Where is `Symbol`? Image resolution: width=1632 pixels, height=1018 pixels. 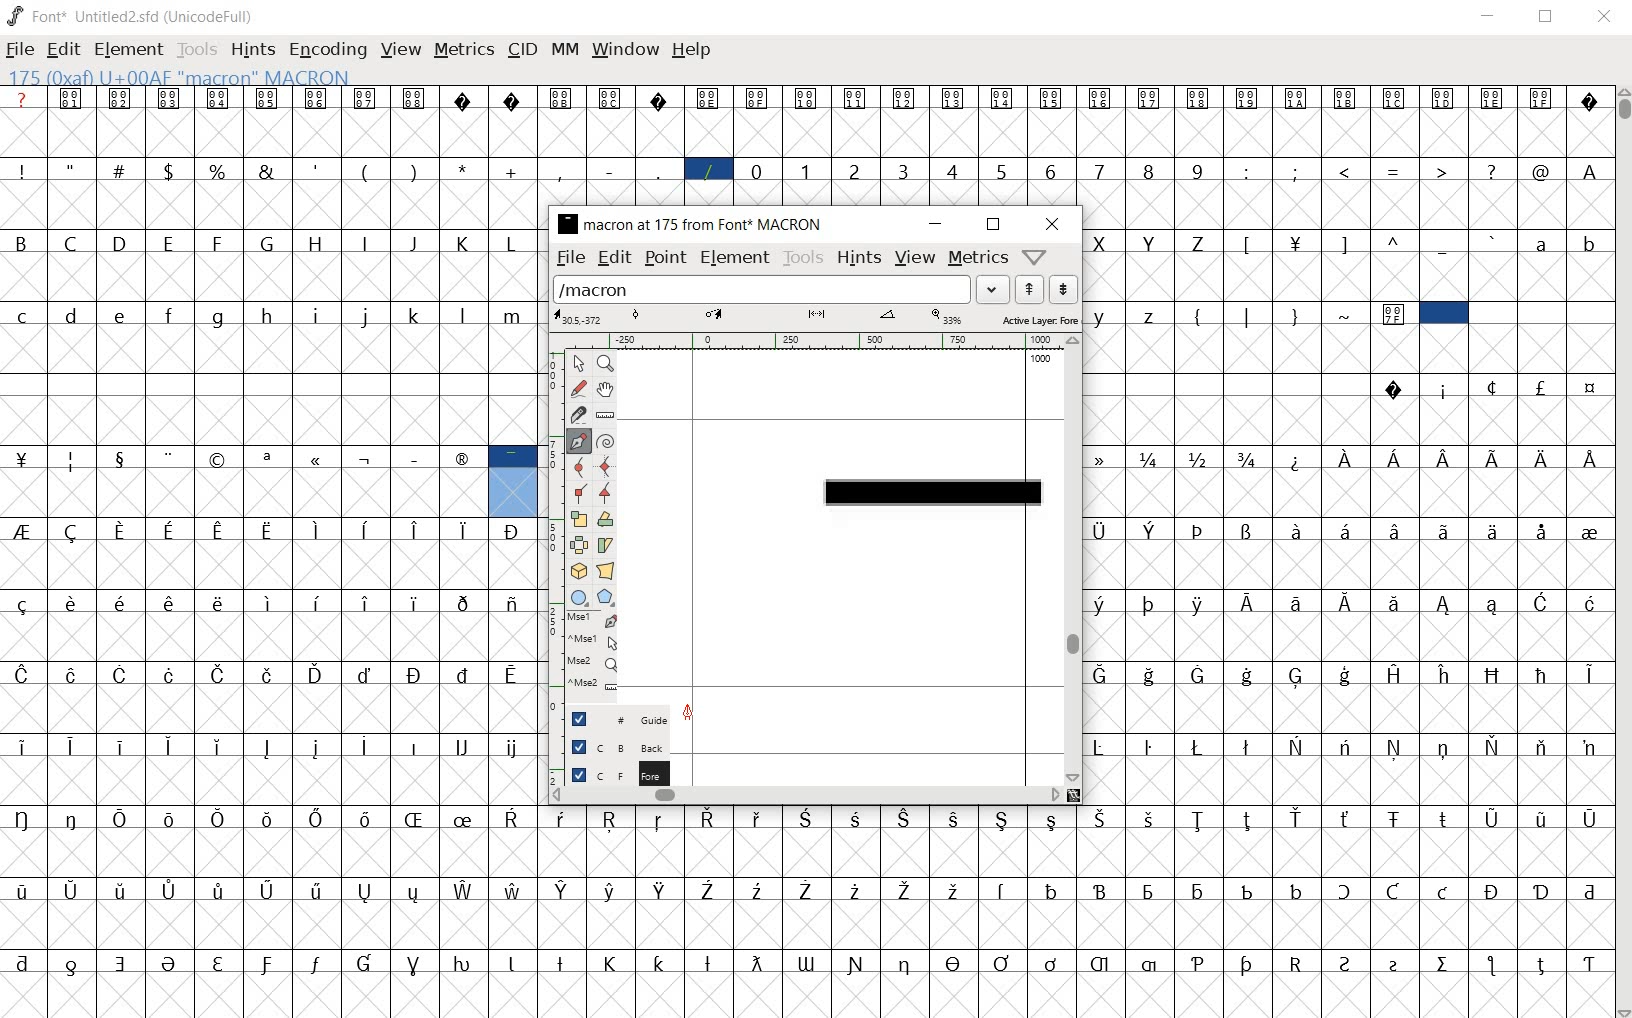
Symbol is located at coordinates (75, 673).